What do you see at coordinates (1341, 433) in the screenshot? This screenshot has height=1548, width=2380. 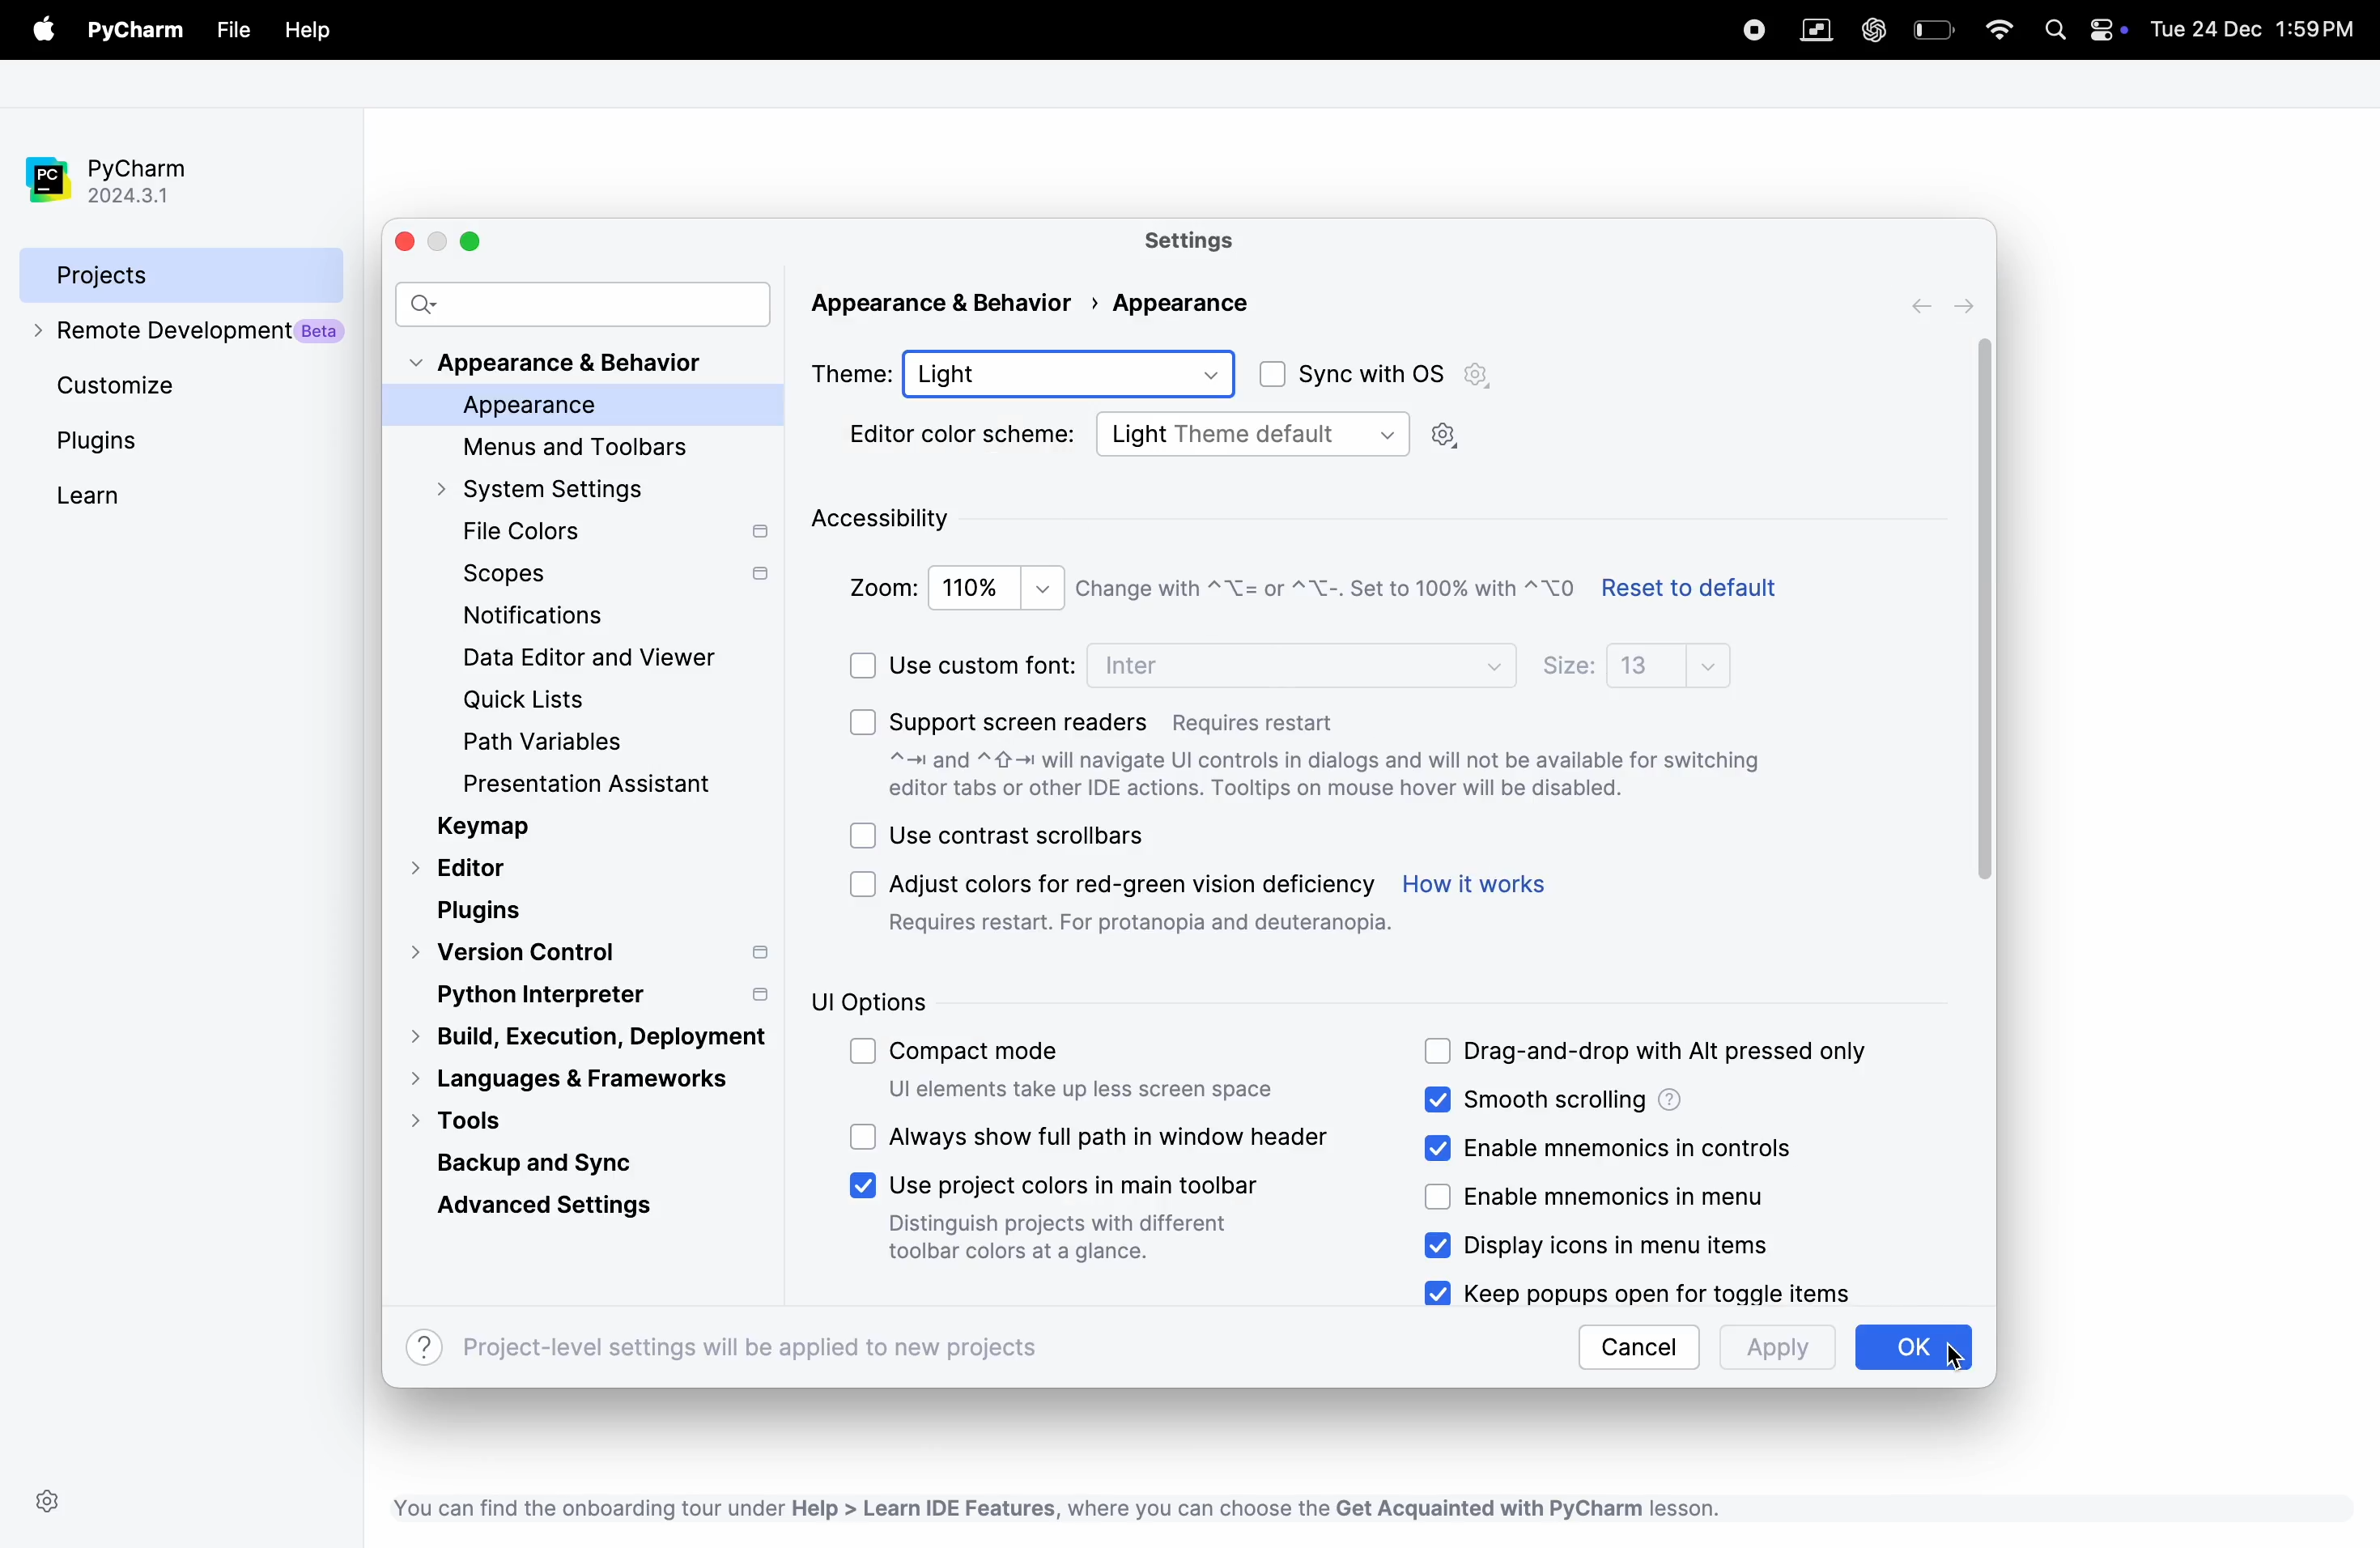 I see `Theme default` at bounding box center [1341, 433].